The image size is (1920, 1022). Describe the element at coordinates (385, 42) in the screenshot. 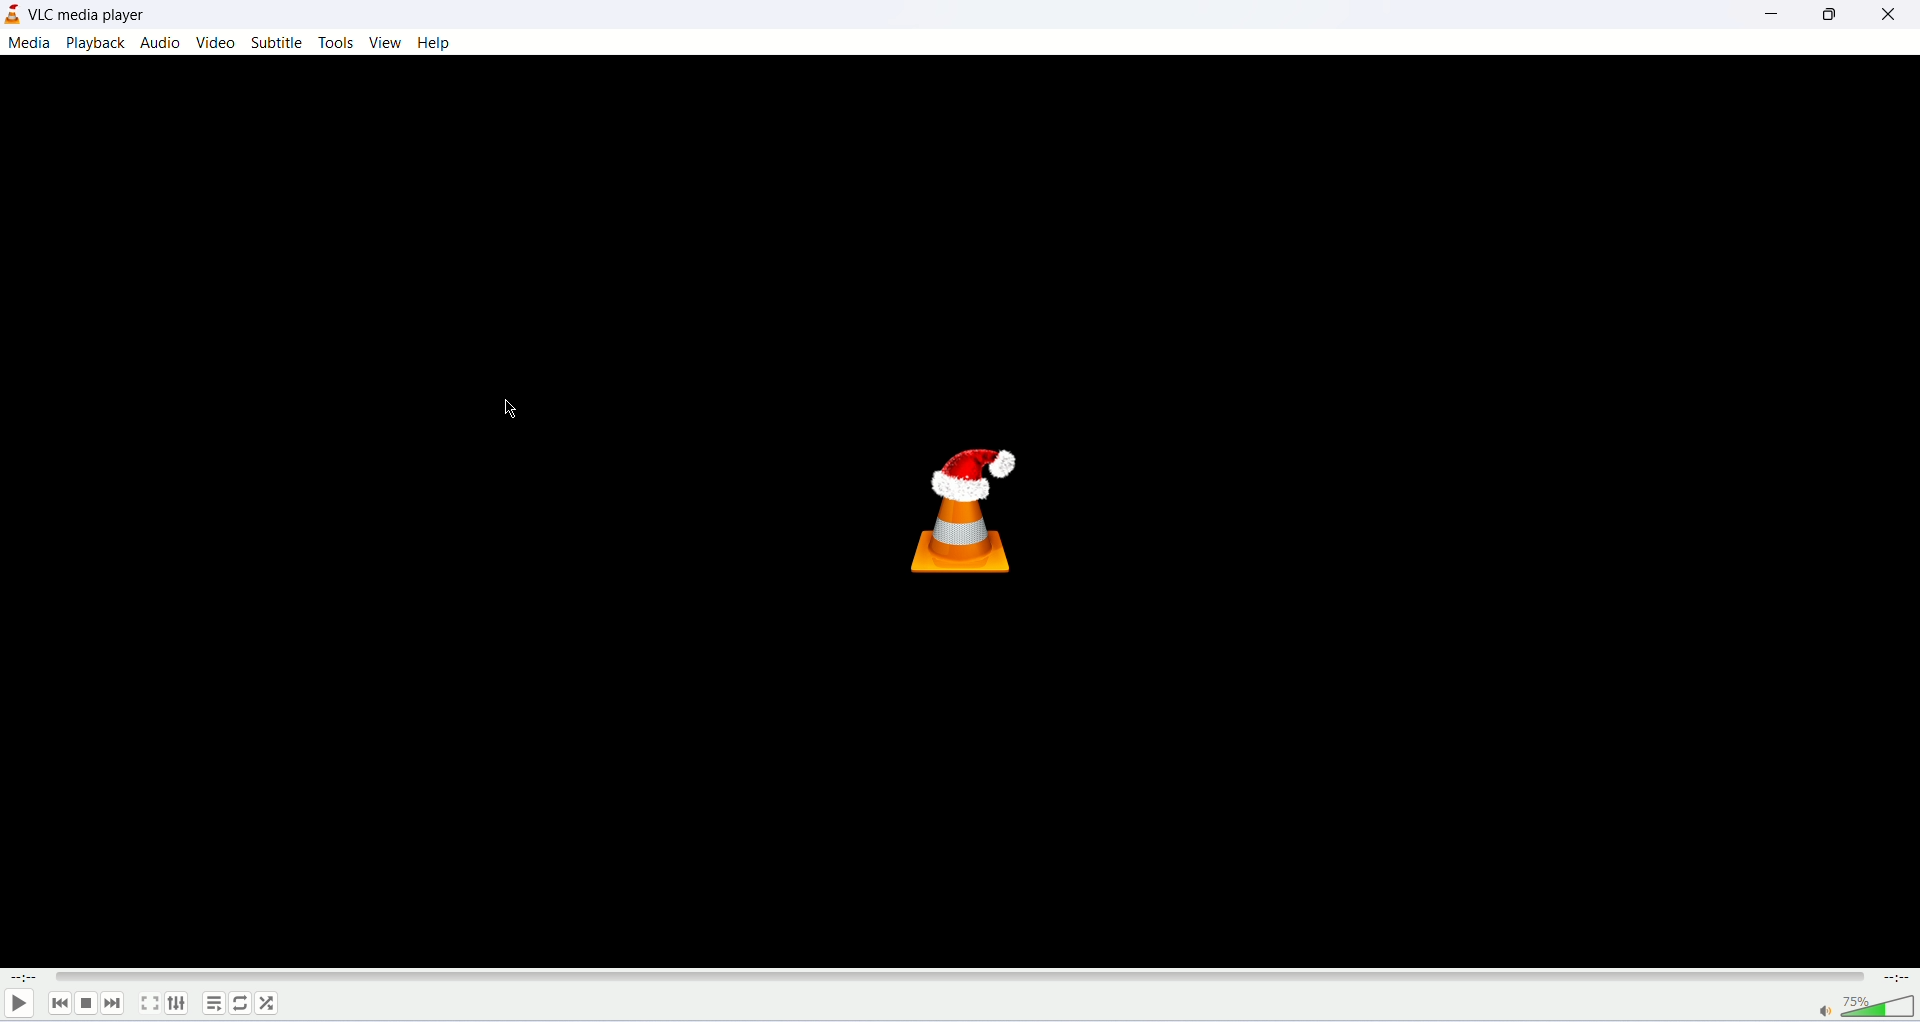

I see `view` at that location.